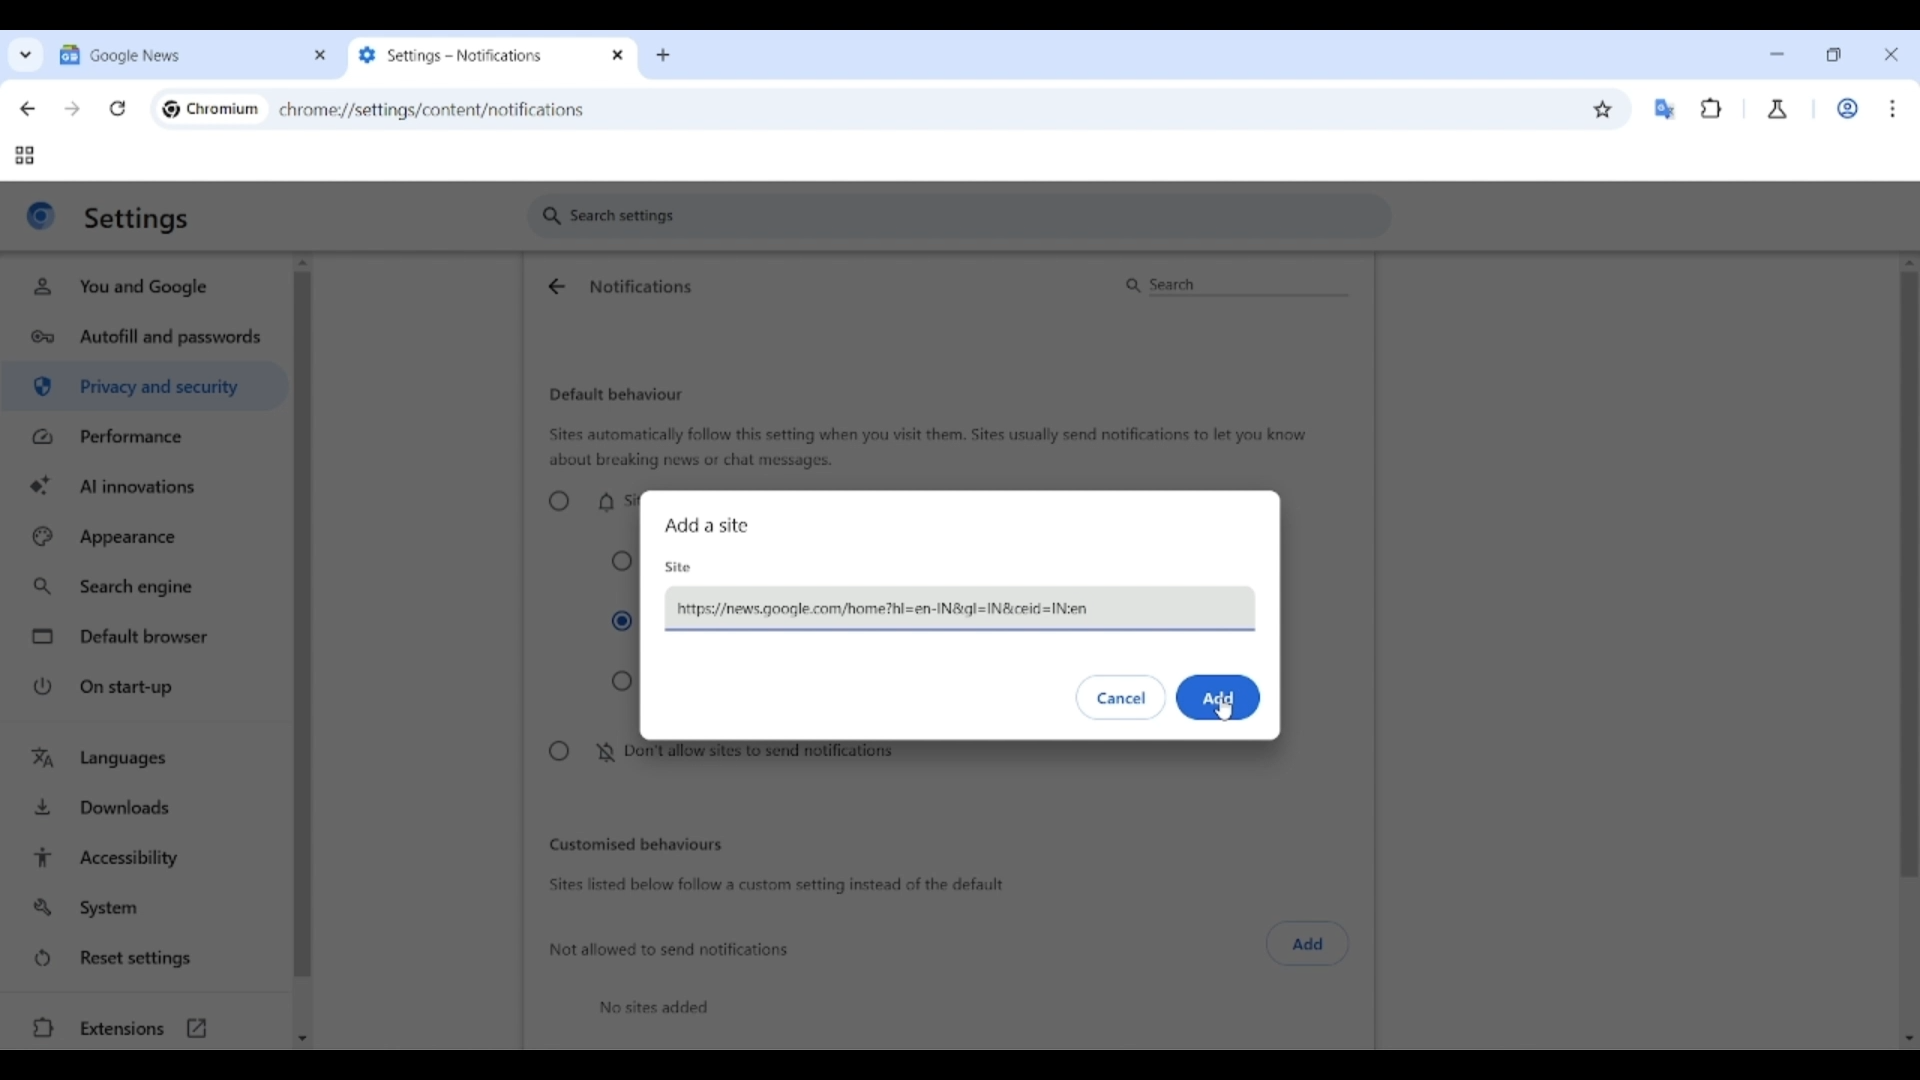  I want to click on Search Google or enter web link, so click(1075, 109).